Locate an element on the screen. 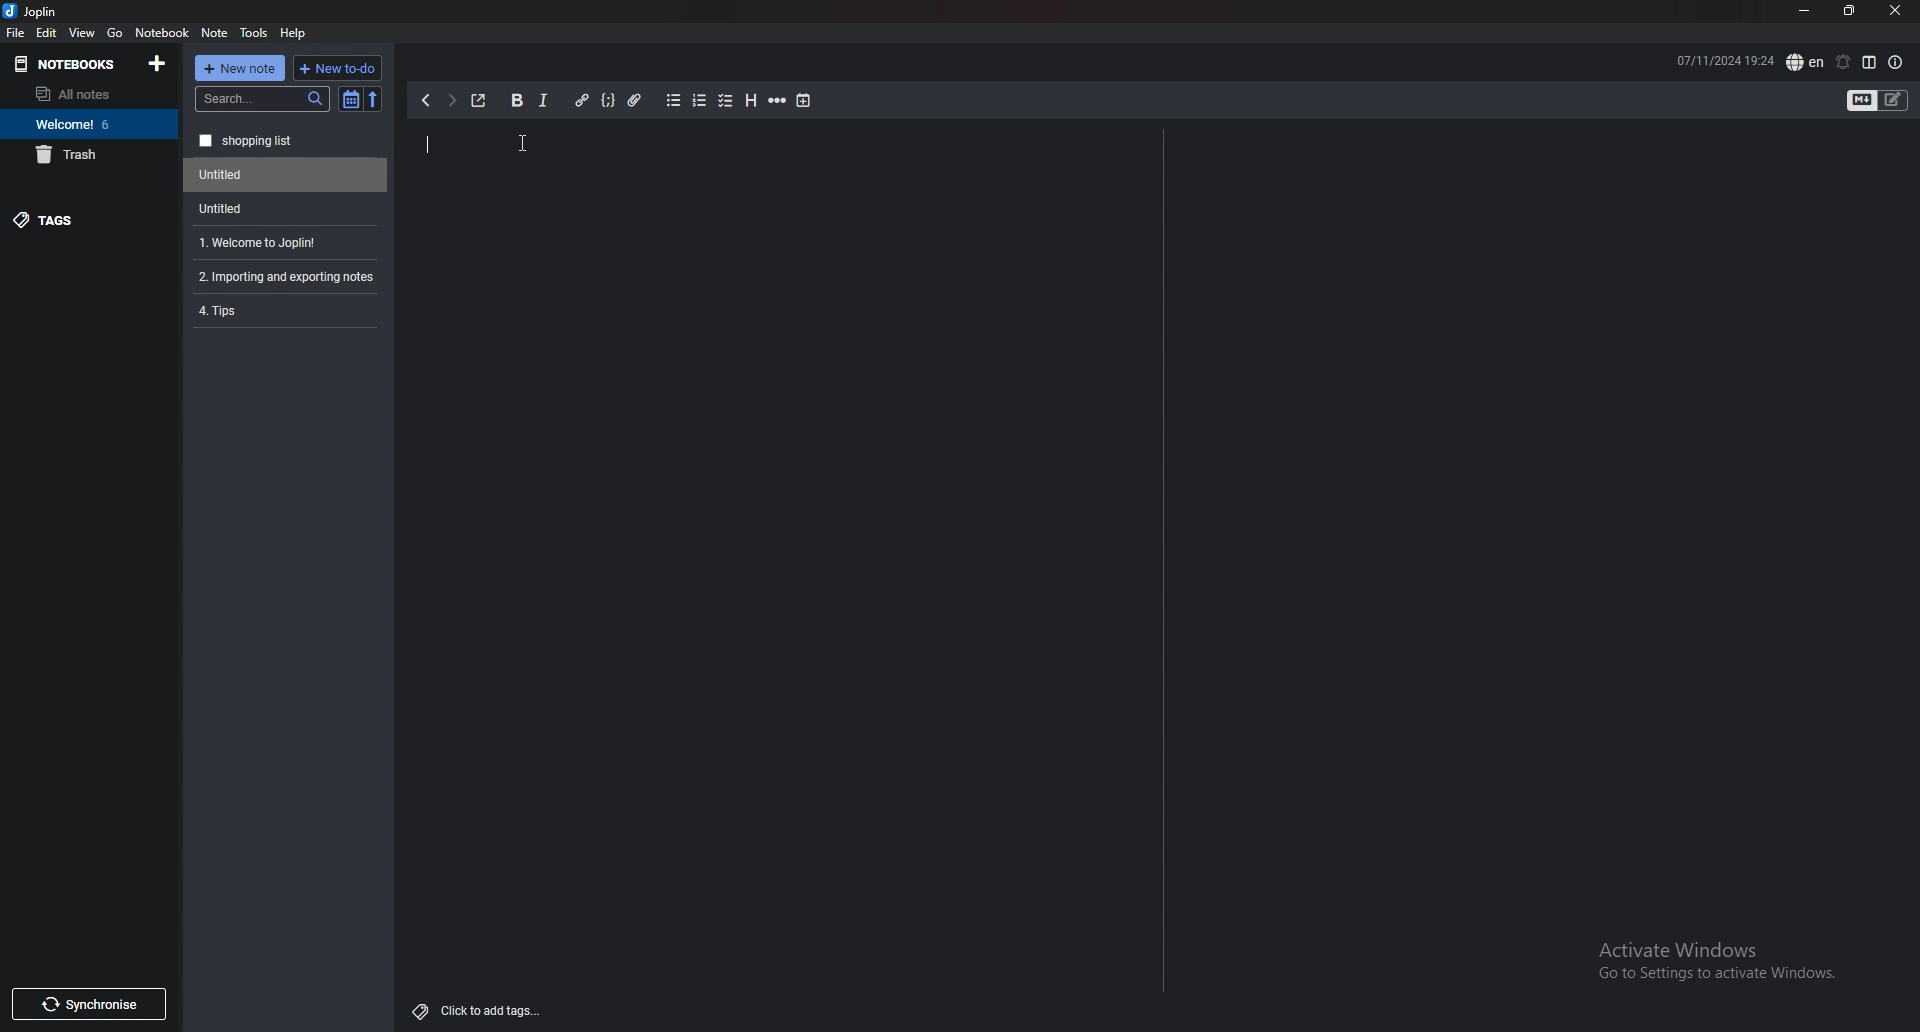  tags is located at coordinates (90, 219).